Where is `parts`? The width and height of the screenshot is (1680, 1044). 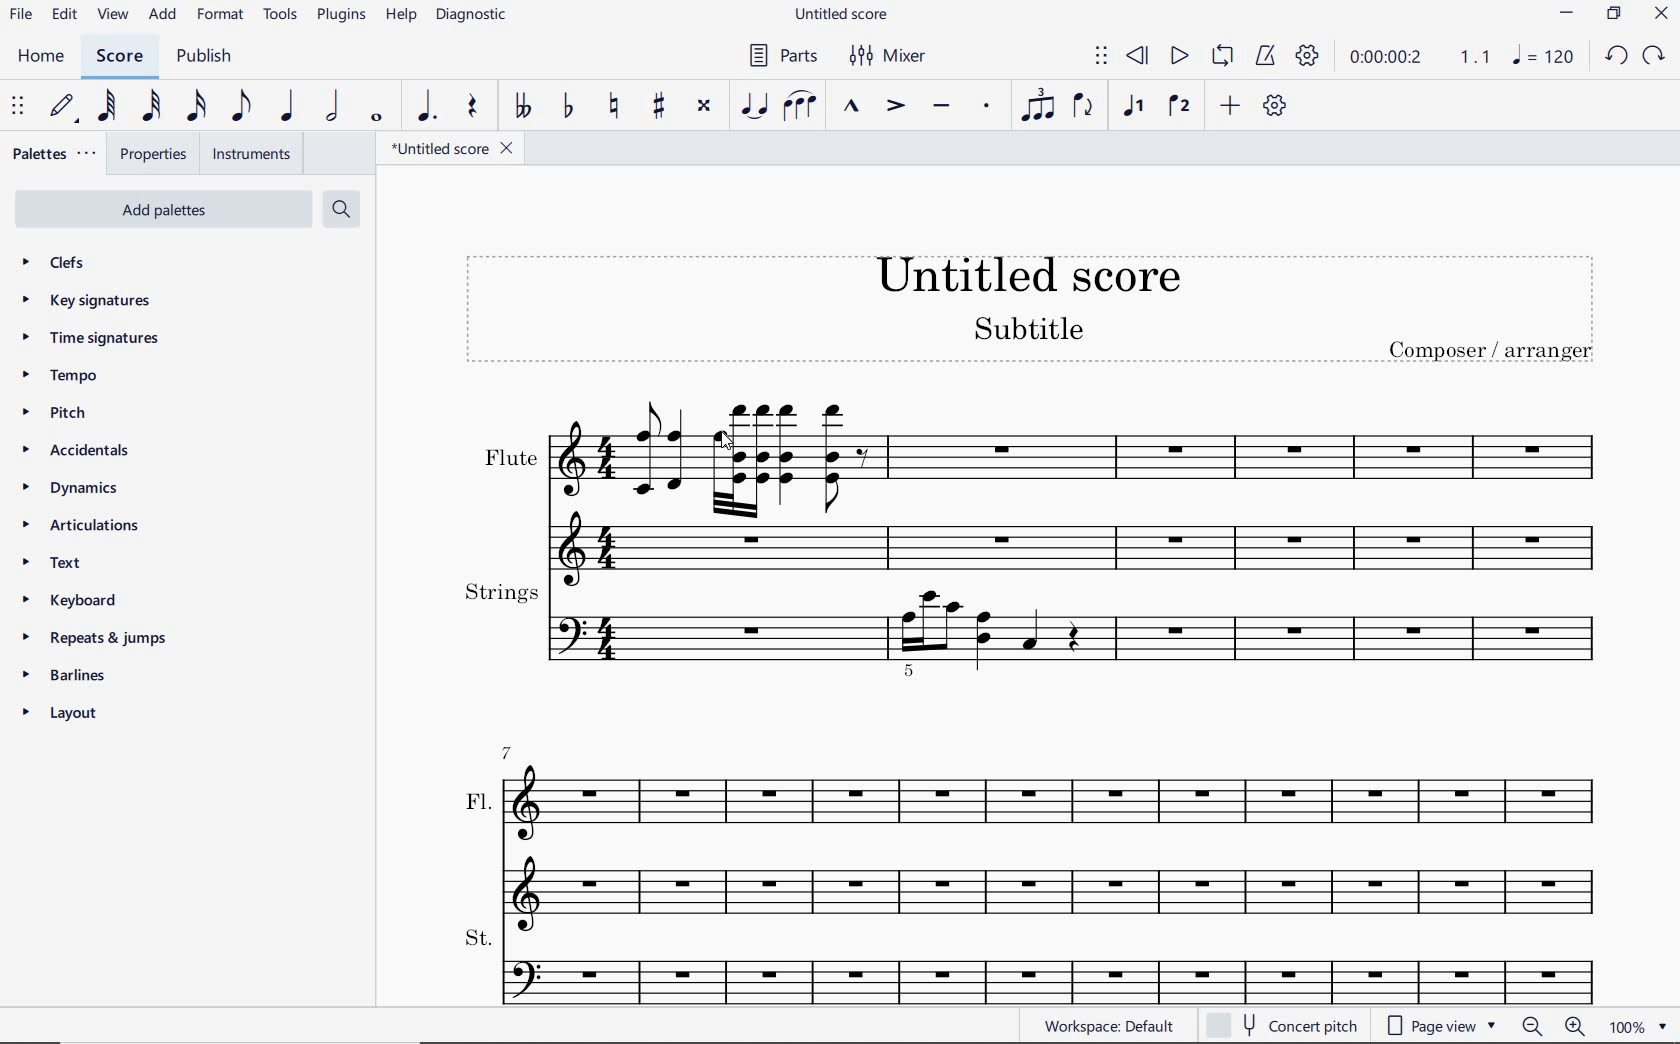 parts is located at coordinates (786, 59).